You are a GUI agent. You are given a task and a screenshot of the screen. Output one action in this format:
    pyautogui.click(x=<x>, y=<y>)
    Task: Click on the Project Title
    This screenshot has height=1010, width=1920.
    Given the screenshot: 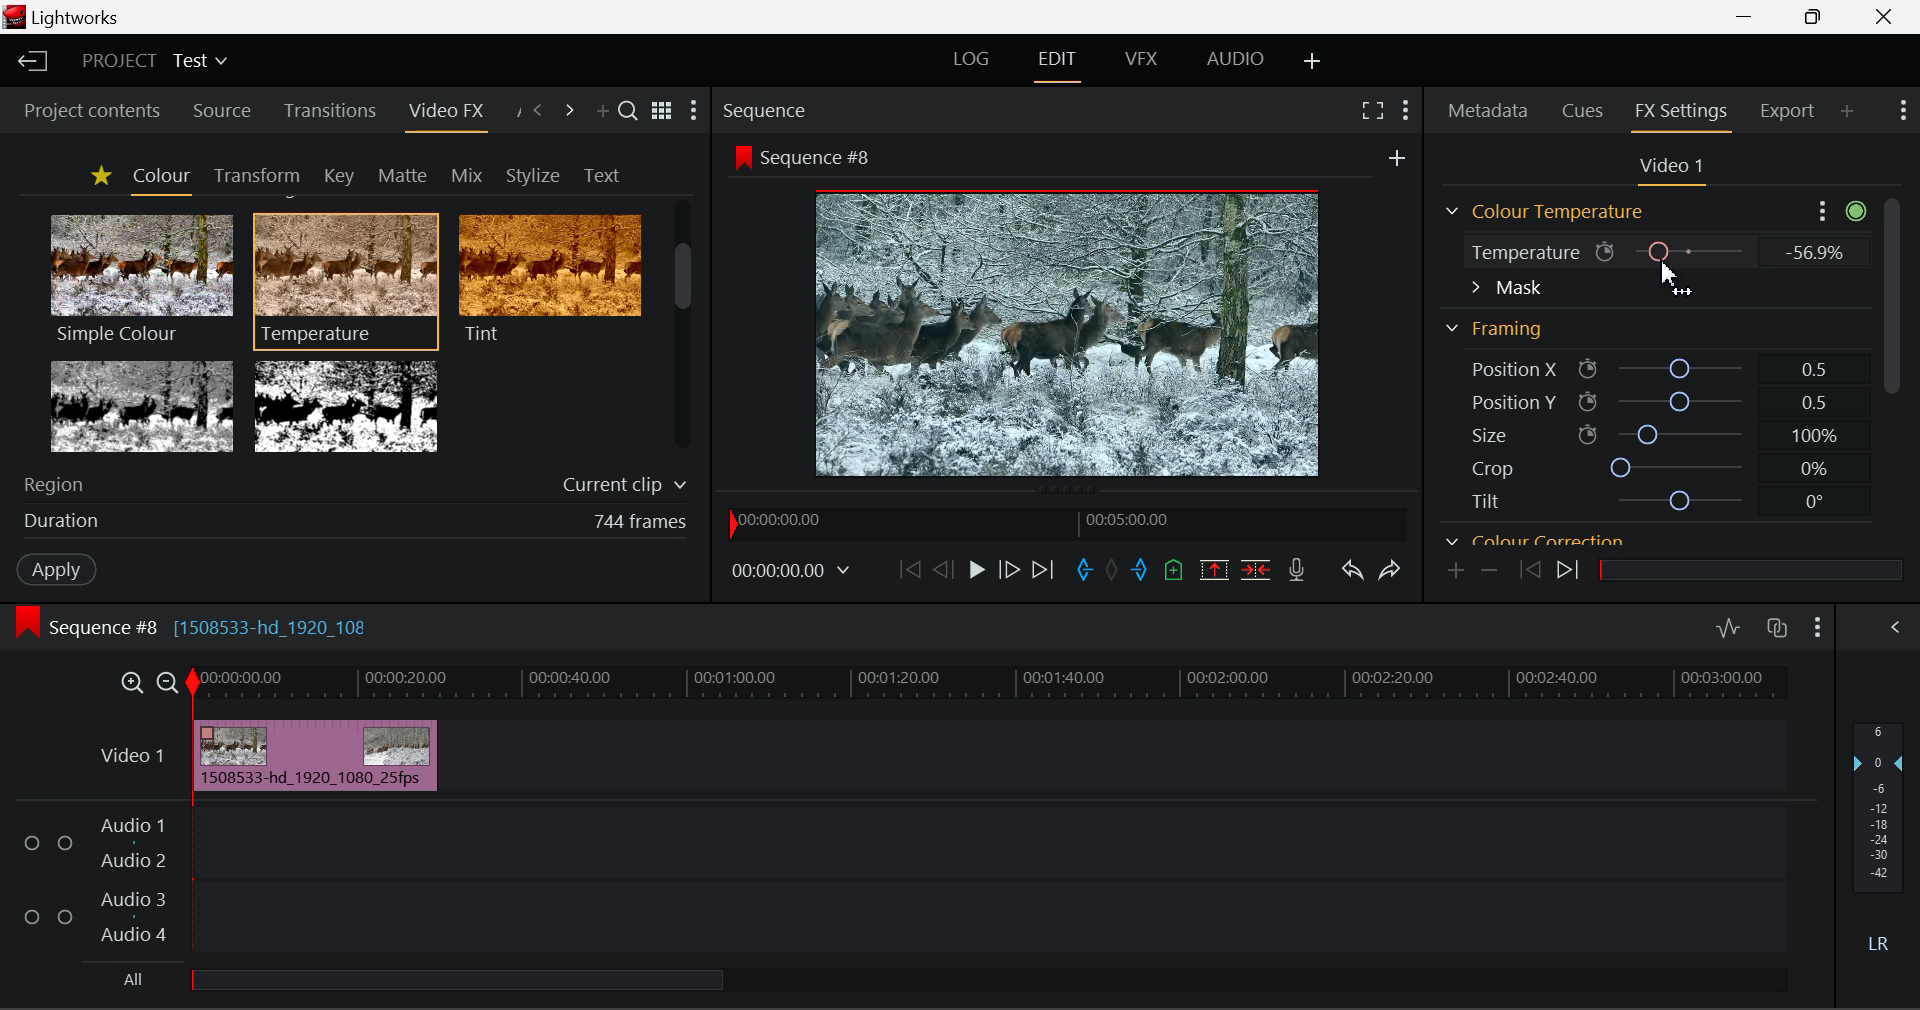 What is the action you would take?
    pyautogui.click(x=154, y=58)
    